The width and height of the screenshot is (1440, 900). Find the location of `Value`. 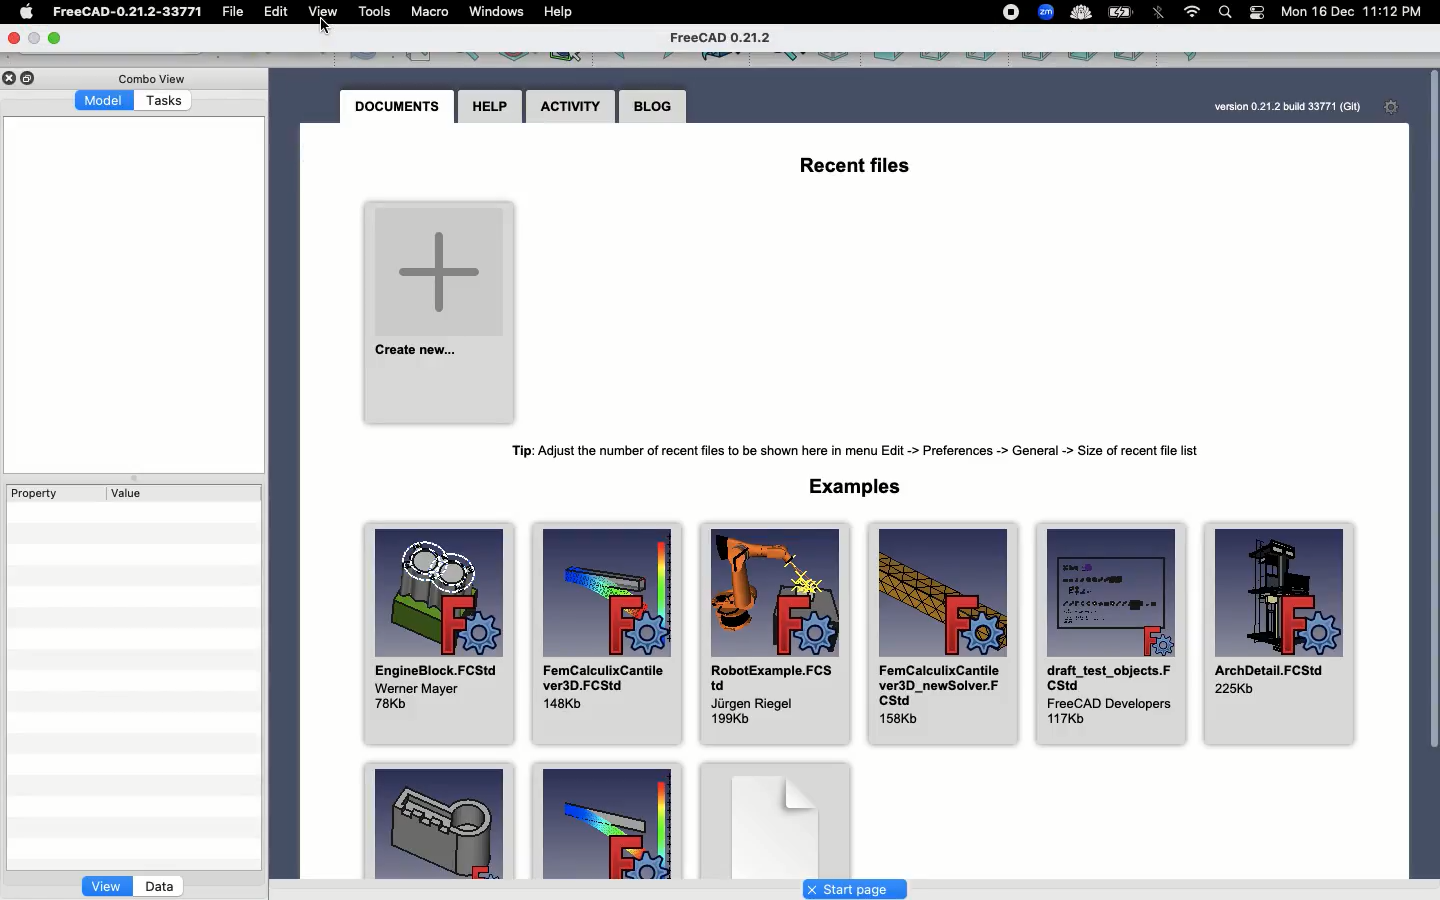

Value is located at coordinates (128, 494).